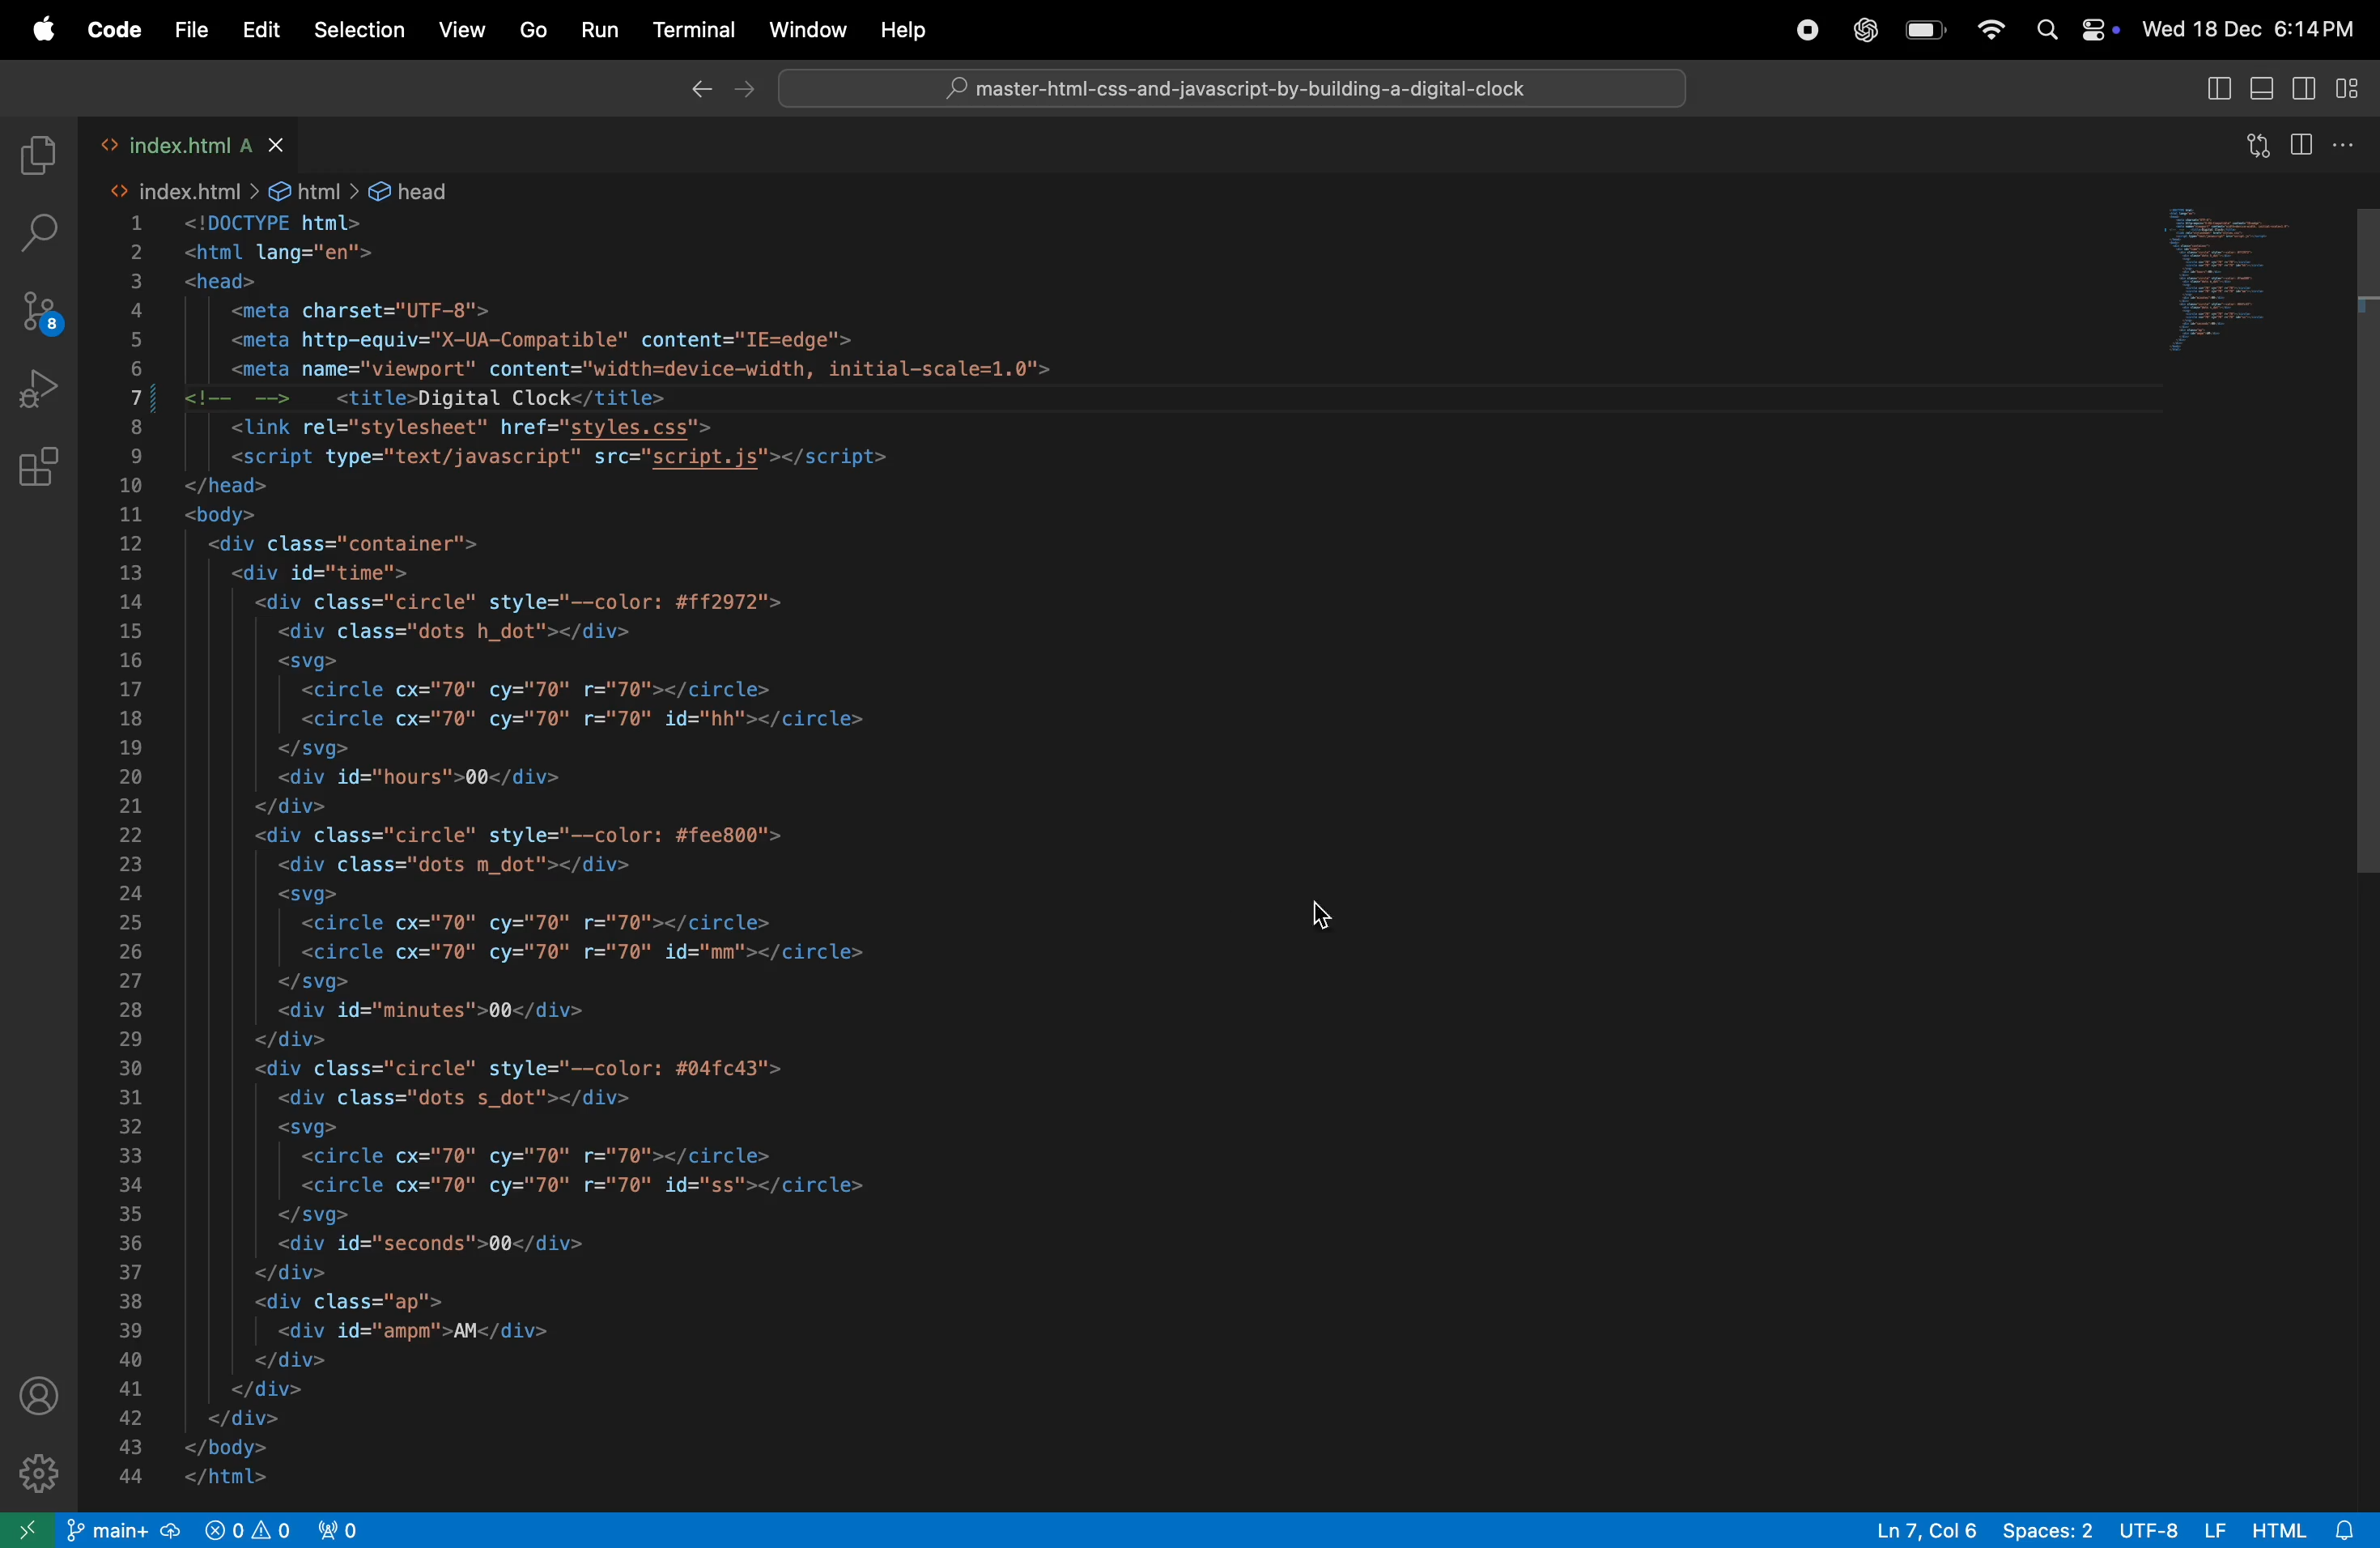  I want to click on open changes, so click(2262, 138).